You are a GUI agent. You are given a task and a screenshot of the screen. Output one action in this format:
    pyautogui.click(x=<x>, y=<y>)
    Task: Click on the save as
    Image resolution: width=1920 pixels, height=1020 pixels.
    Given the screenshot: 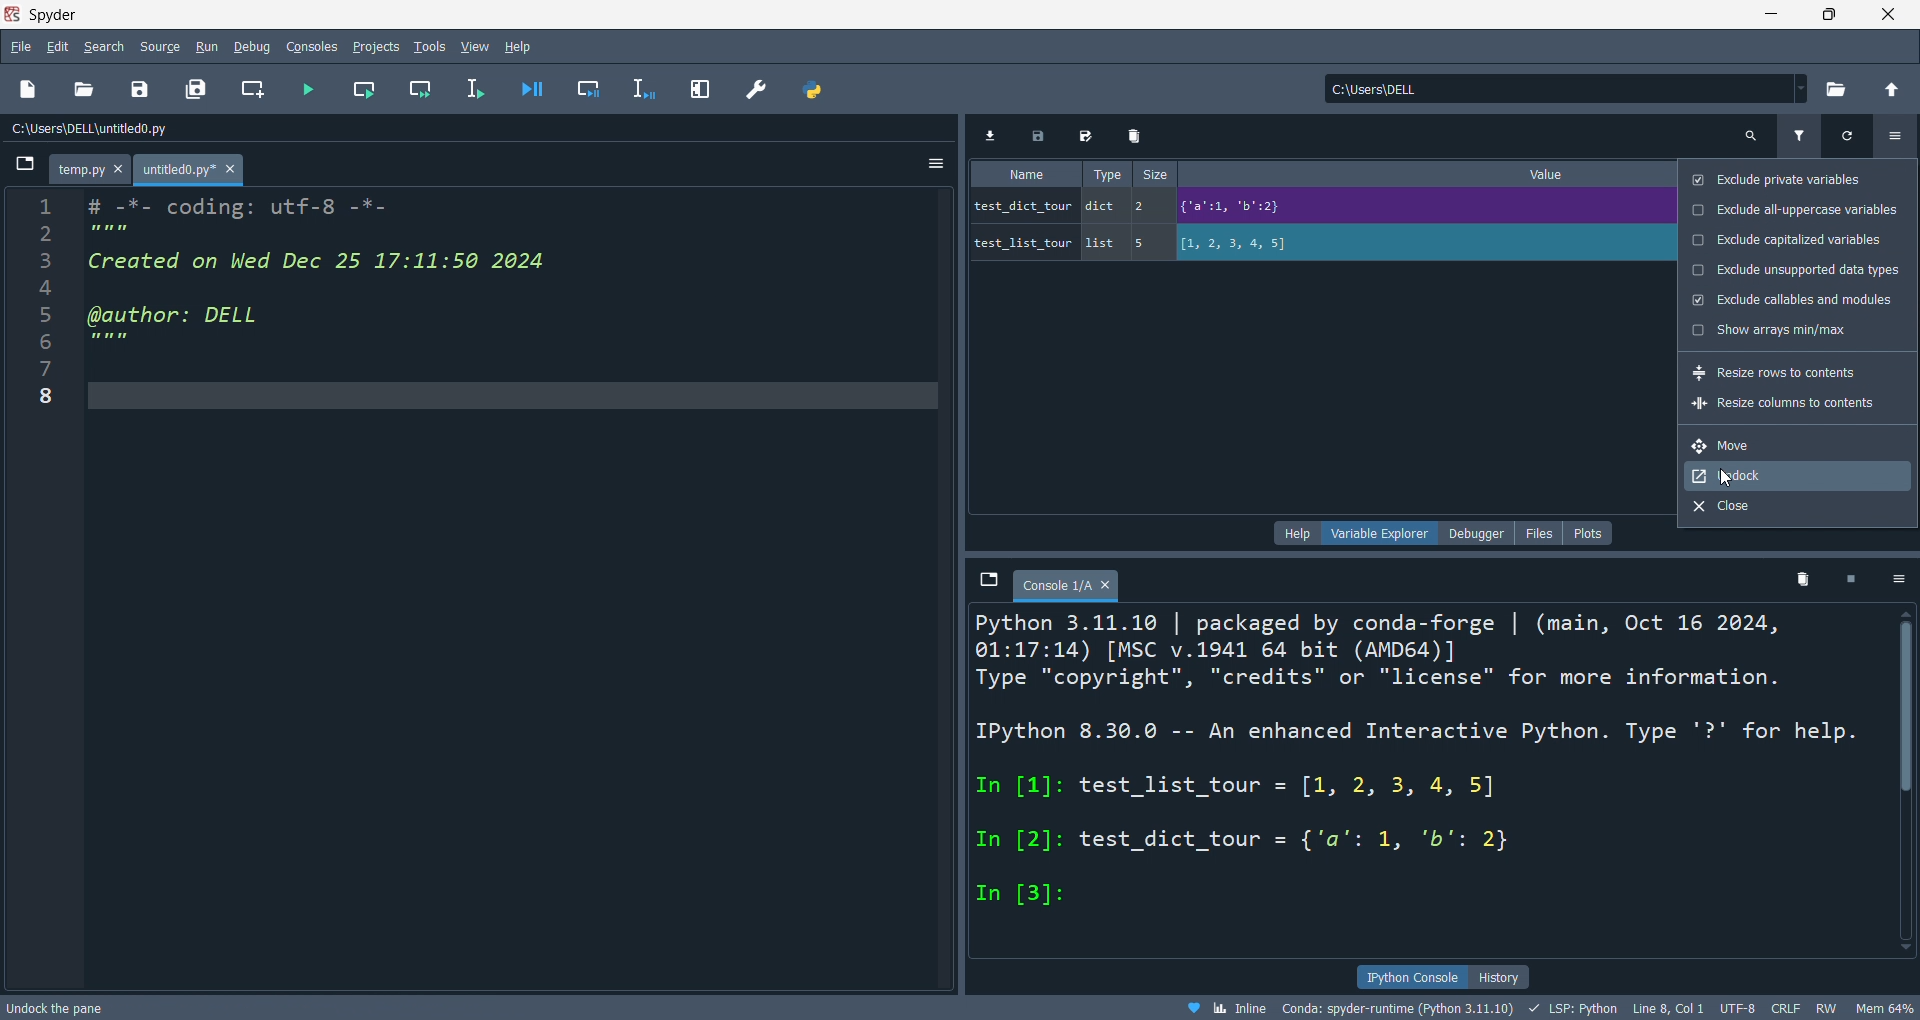 What is the action you would take?
    pyautogui.click(x=1084, y=134)
    